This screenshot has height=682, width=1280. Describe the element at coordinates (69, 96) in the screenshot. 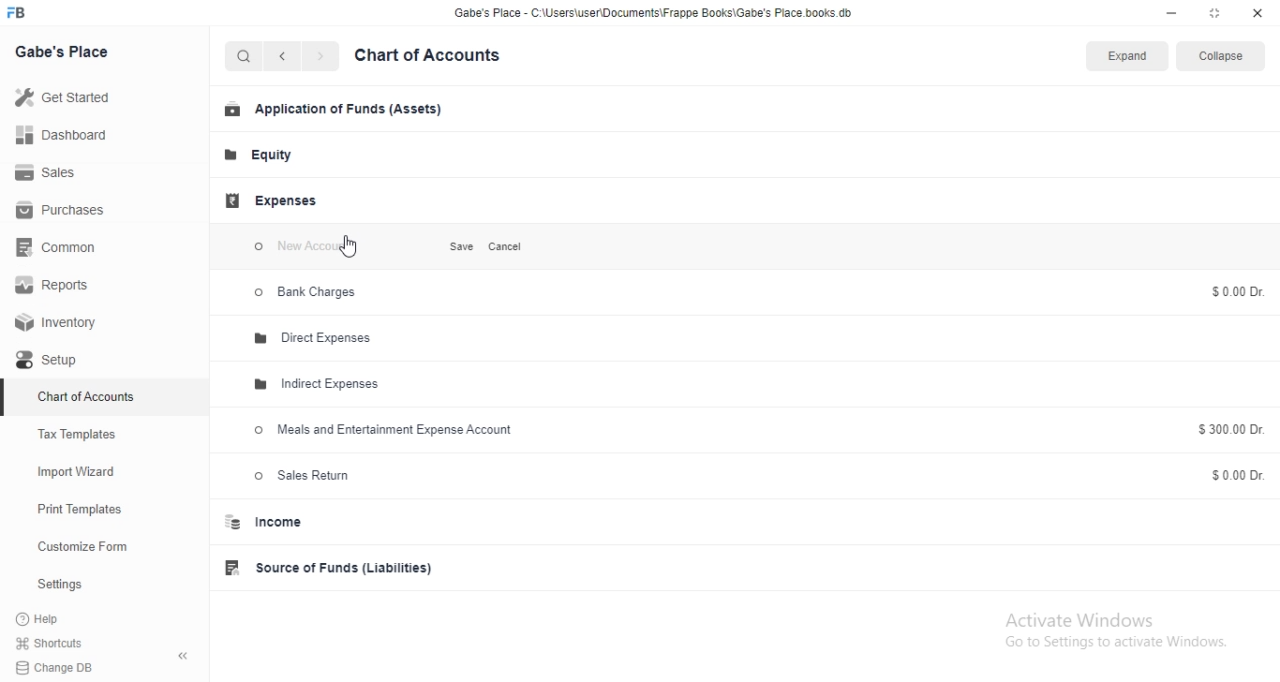

I see `Get Started` at that location.